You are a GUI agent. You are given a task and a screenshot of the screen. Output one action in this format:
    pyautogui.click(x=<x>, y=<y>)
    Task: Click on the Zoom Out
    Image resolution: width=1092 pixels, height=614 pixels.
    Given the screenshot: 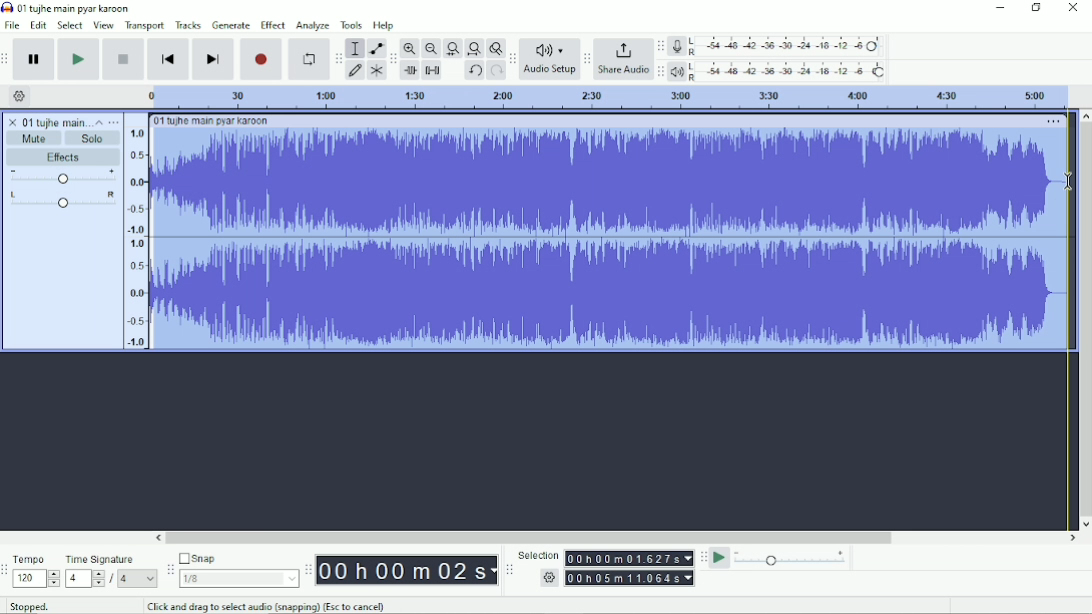 What is the action you would take?
    pyautogui.click(x=430, y=49)
    